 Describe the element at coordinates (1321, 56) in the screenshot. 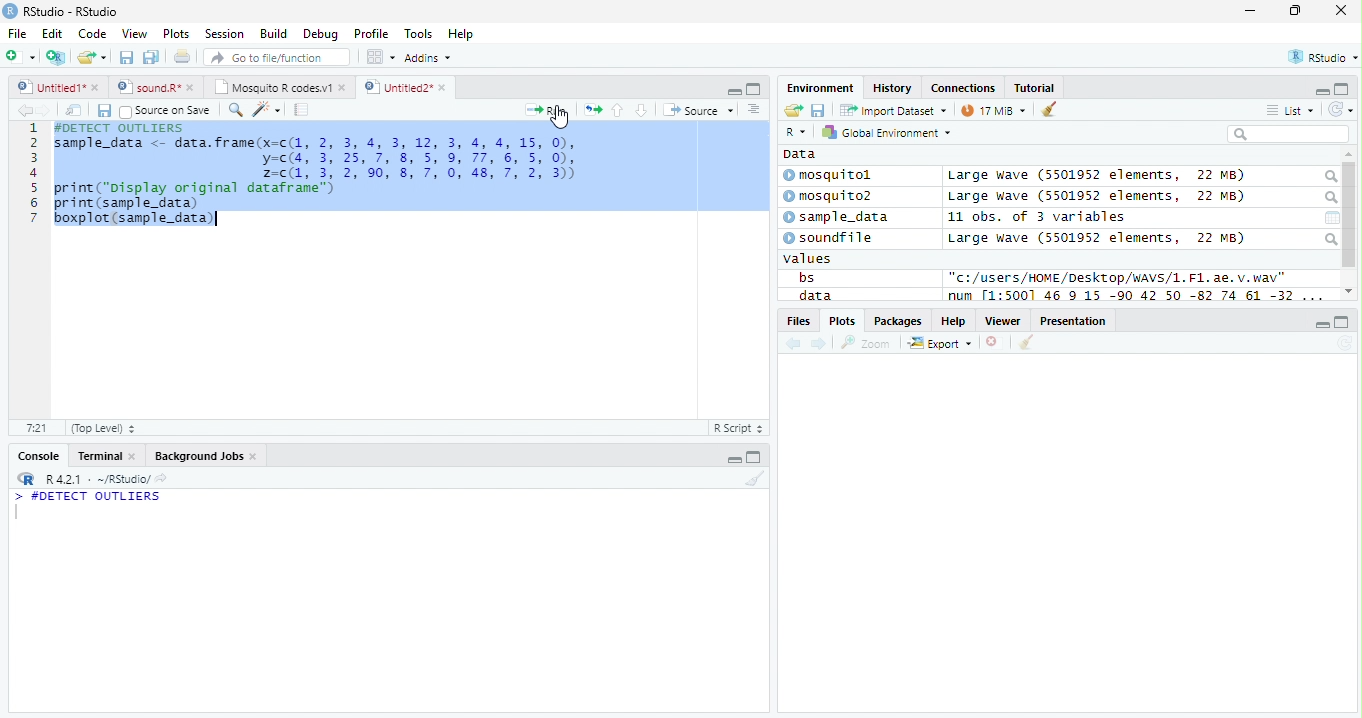

I see `RStudio` at that location.